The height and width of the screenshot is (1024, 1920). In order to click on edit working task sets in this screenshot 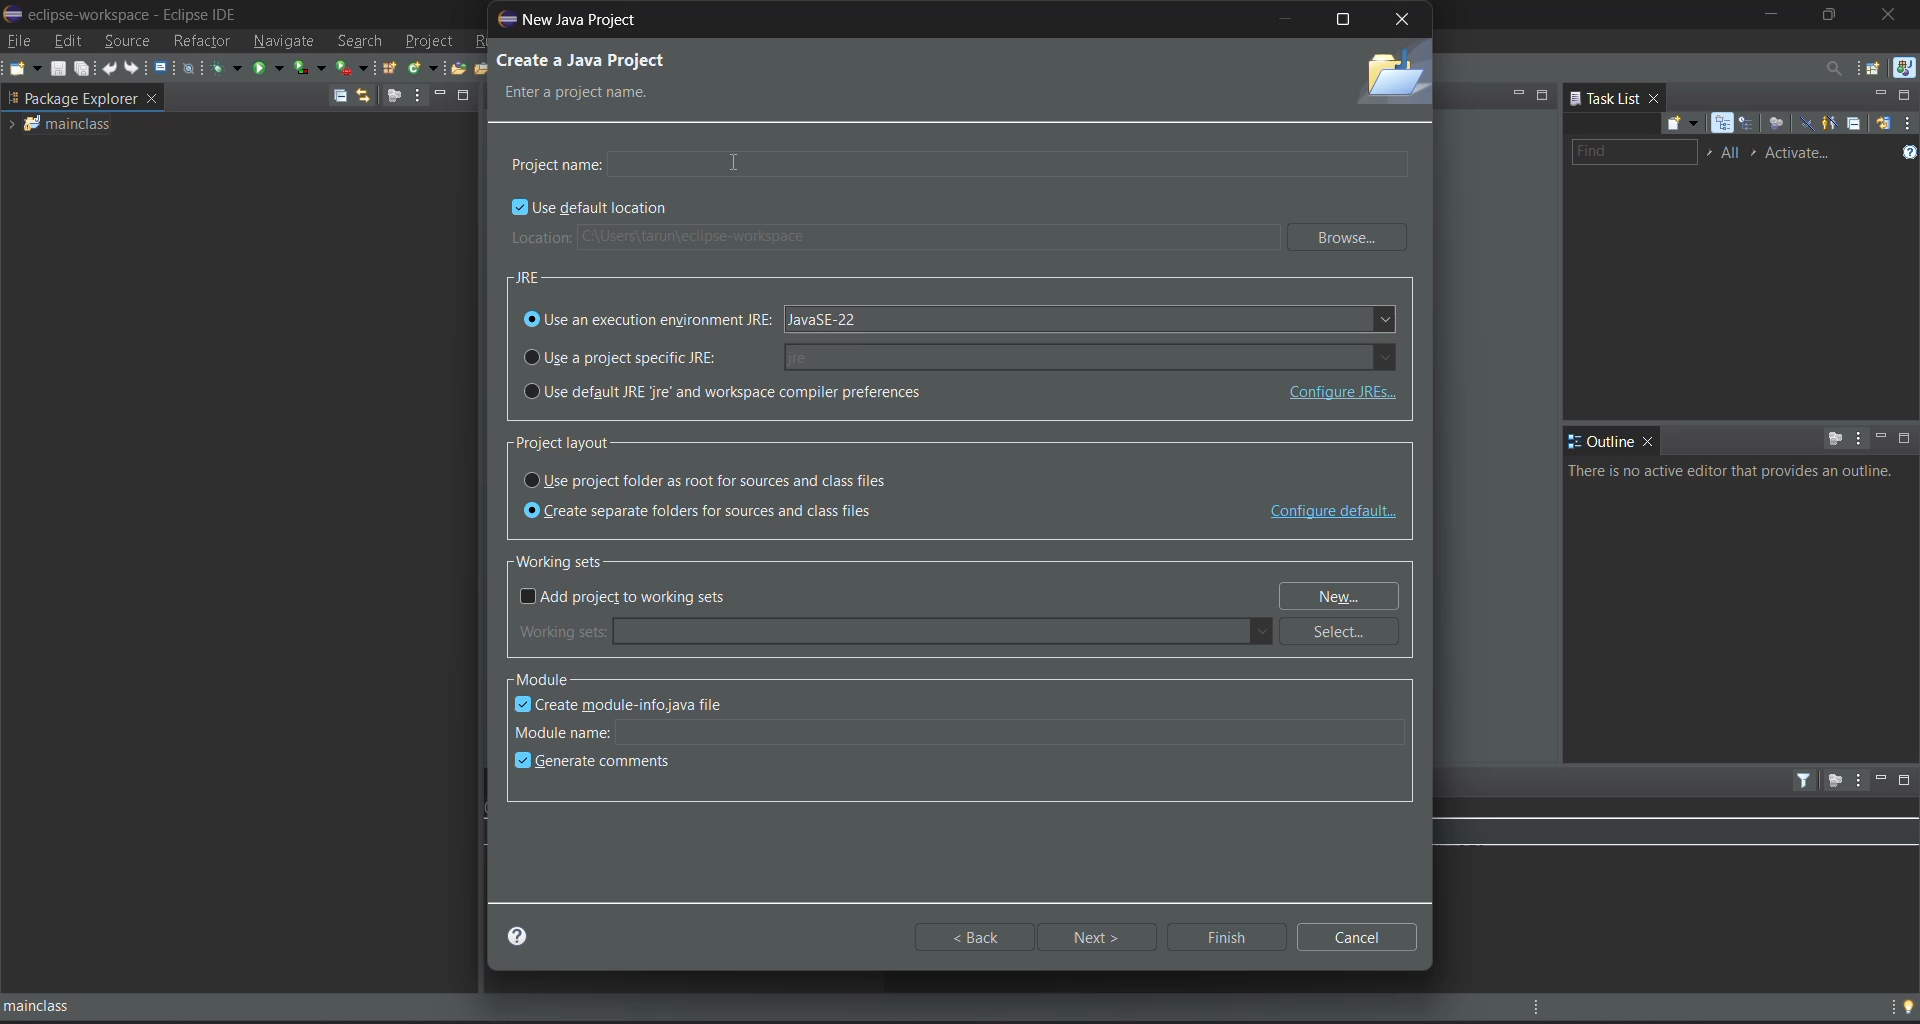, I will do `click(1733, 154)`.